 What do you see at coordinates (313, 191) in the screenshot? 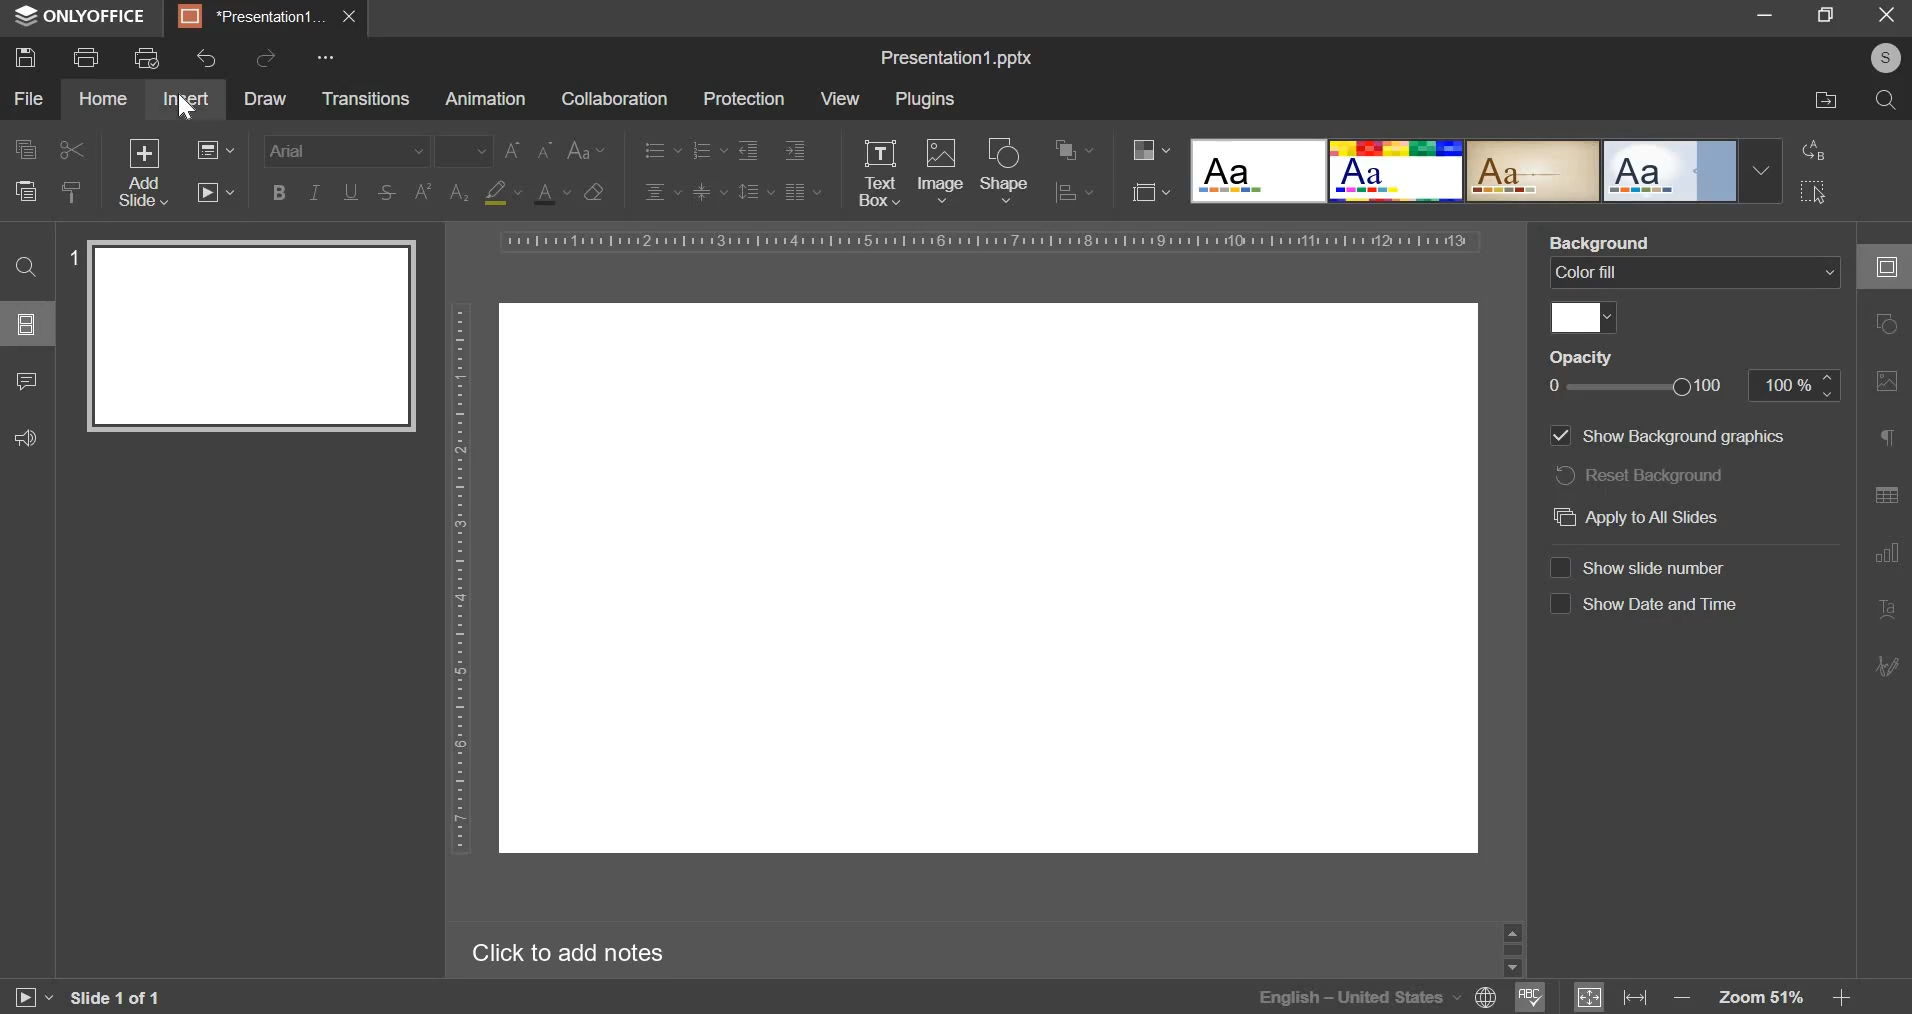
I see `italics` at bounding box center [313, 191].